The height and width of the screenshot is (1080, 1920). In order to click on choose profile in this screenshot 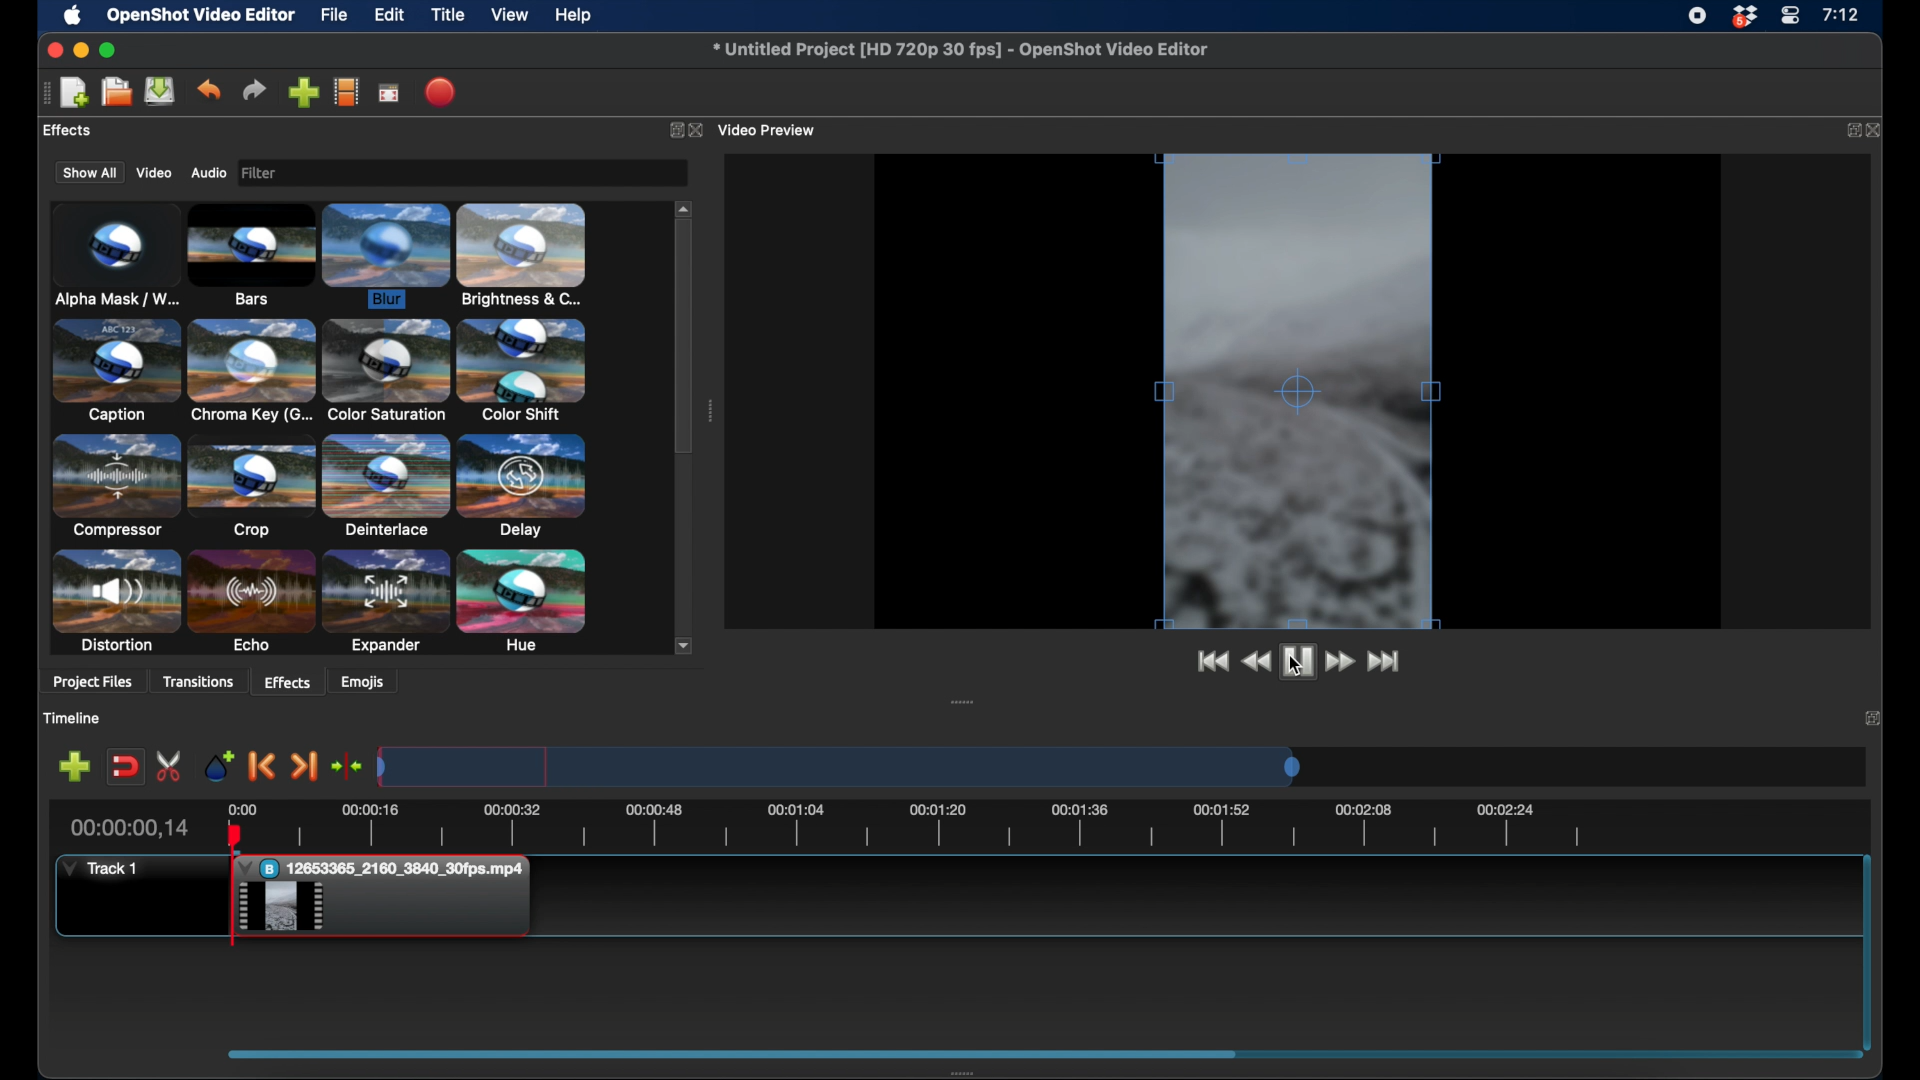, I will do `click(347, 91)`.